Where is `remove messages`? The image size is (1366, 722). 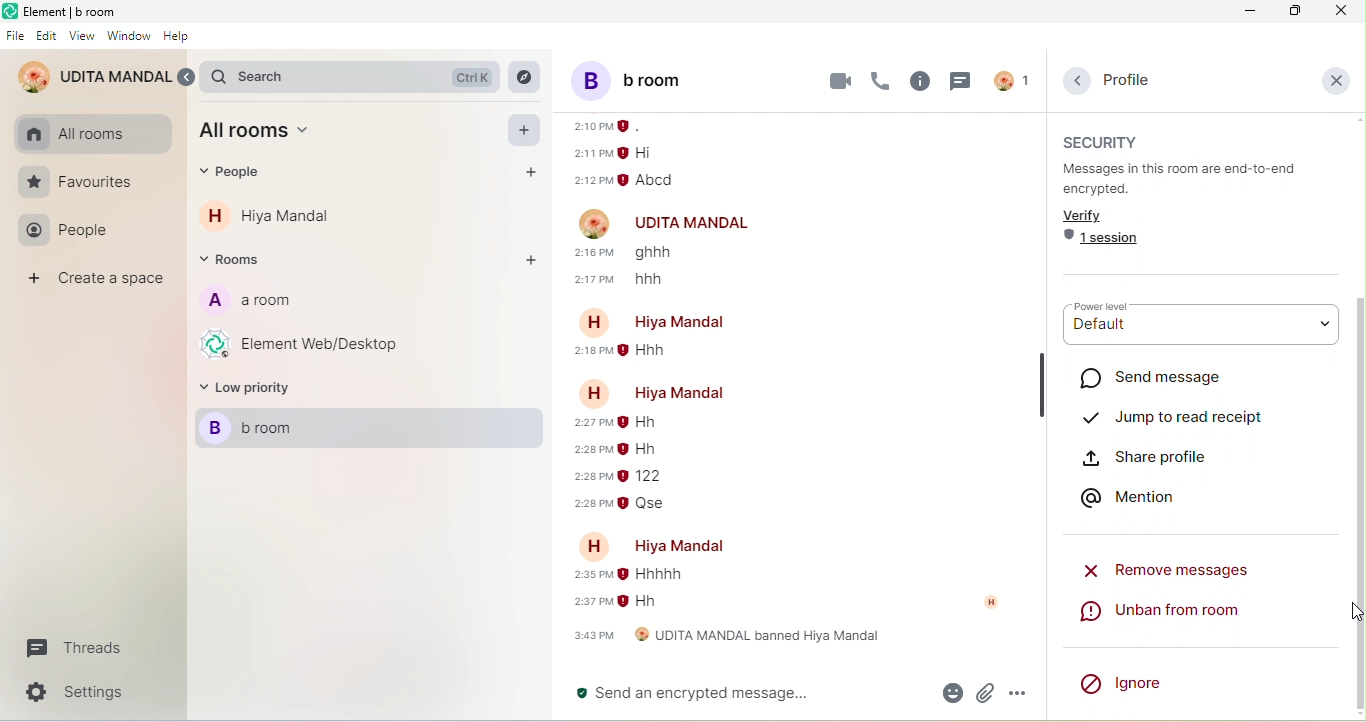
remove messages is located at coordinates (1172, 568).